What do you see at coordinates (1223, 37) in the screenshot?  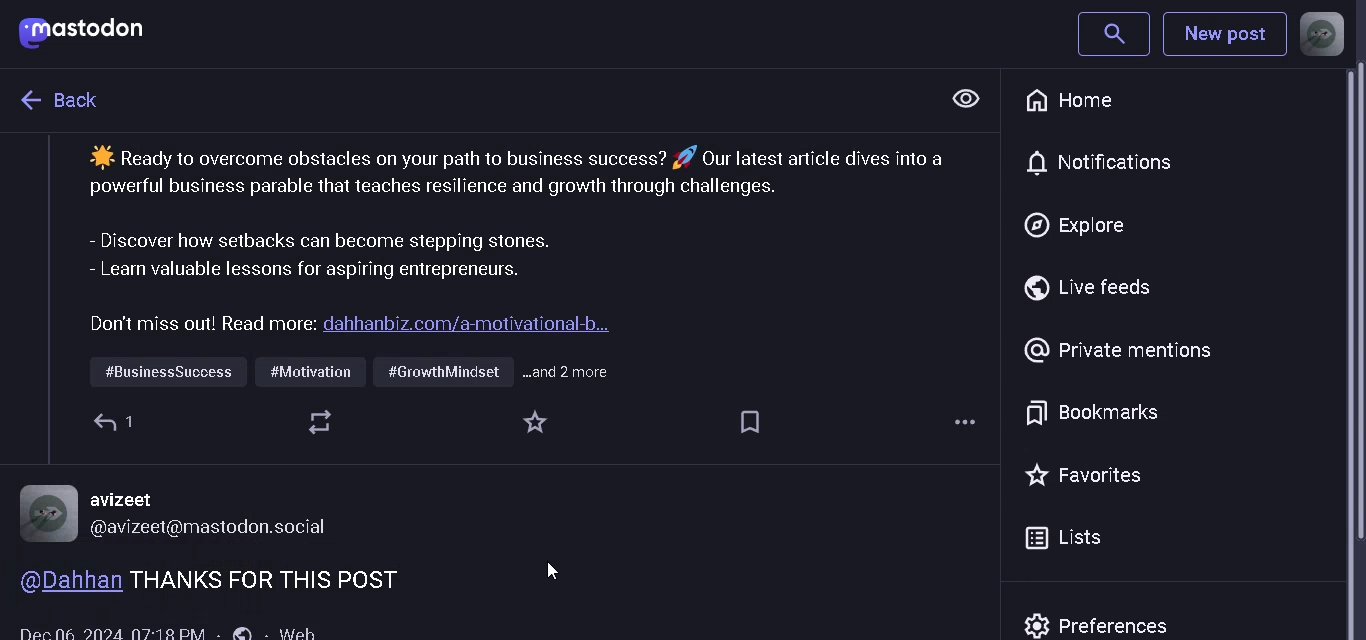 I see `New Post` at bounding box center [1223, 37].